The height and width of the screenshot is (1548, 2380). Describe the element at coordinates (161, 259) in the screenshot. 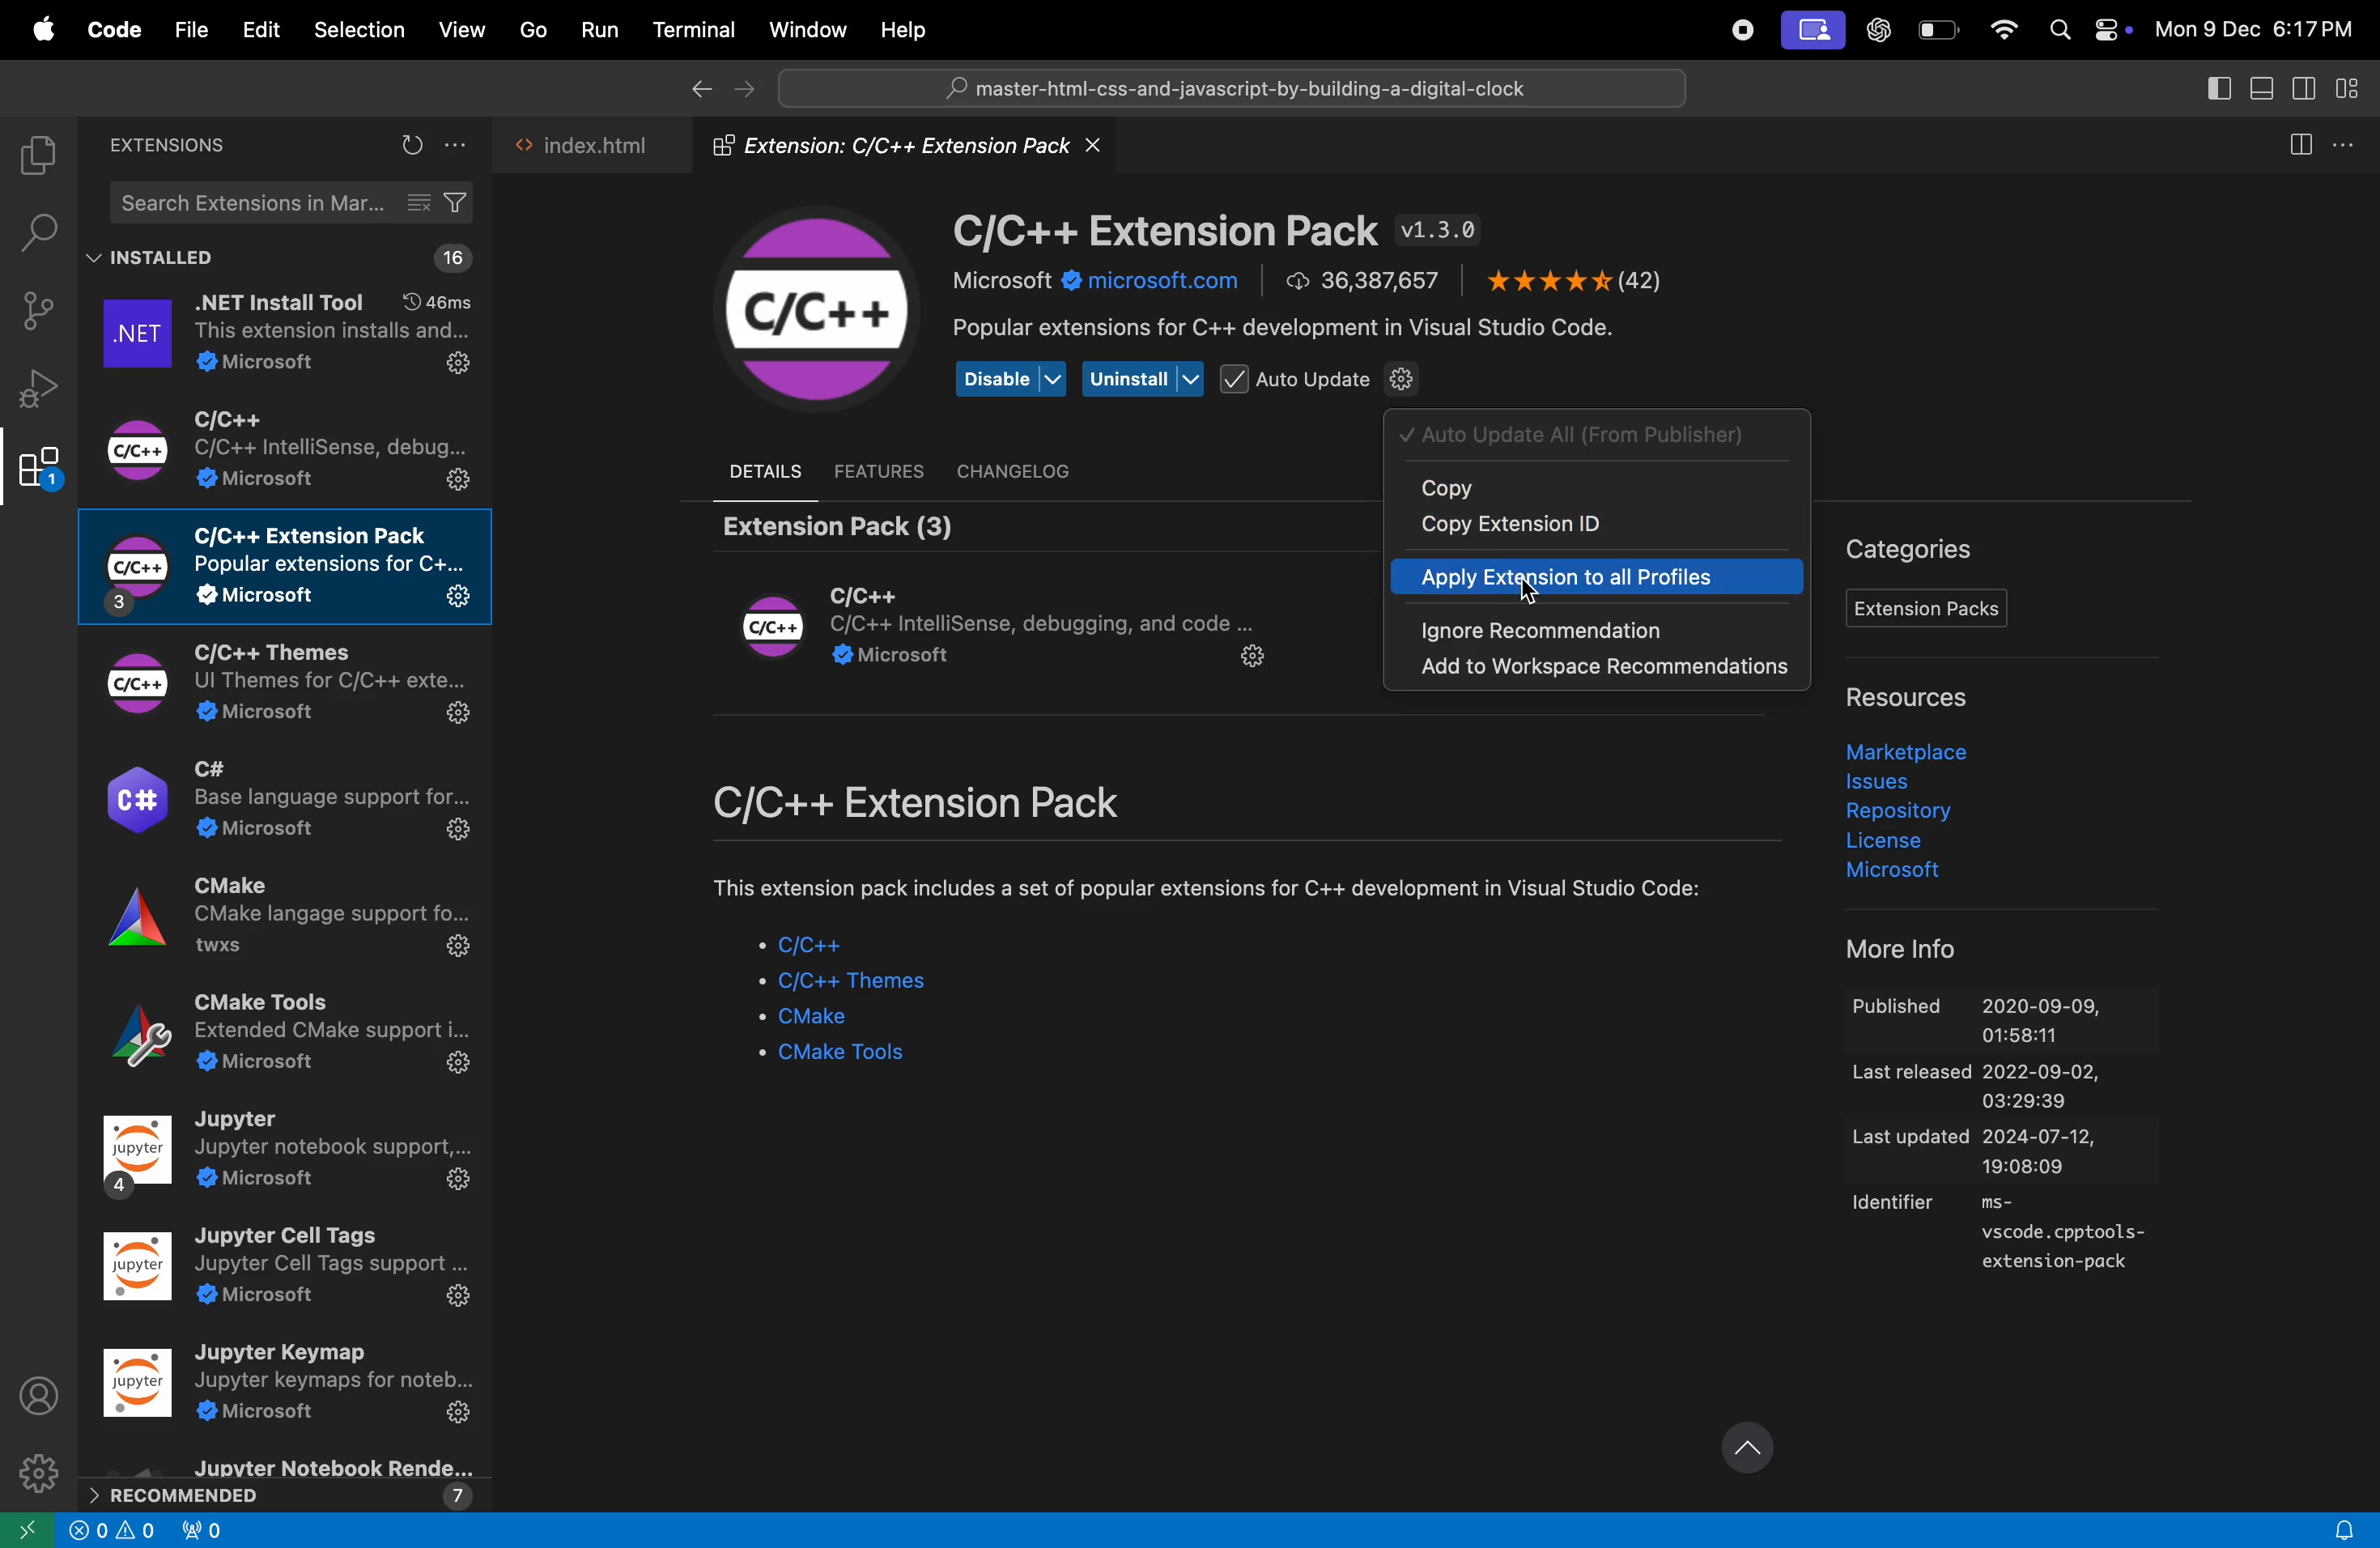

I see `installed` at that location.